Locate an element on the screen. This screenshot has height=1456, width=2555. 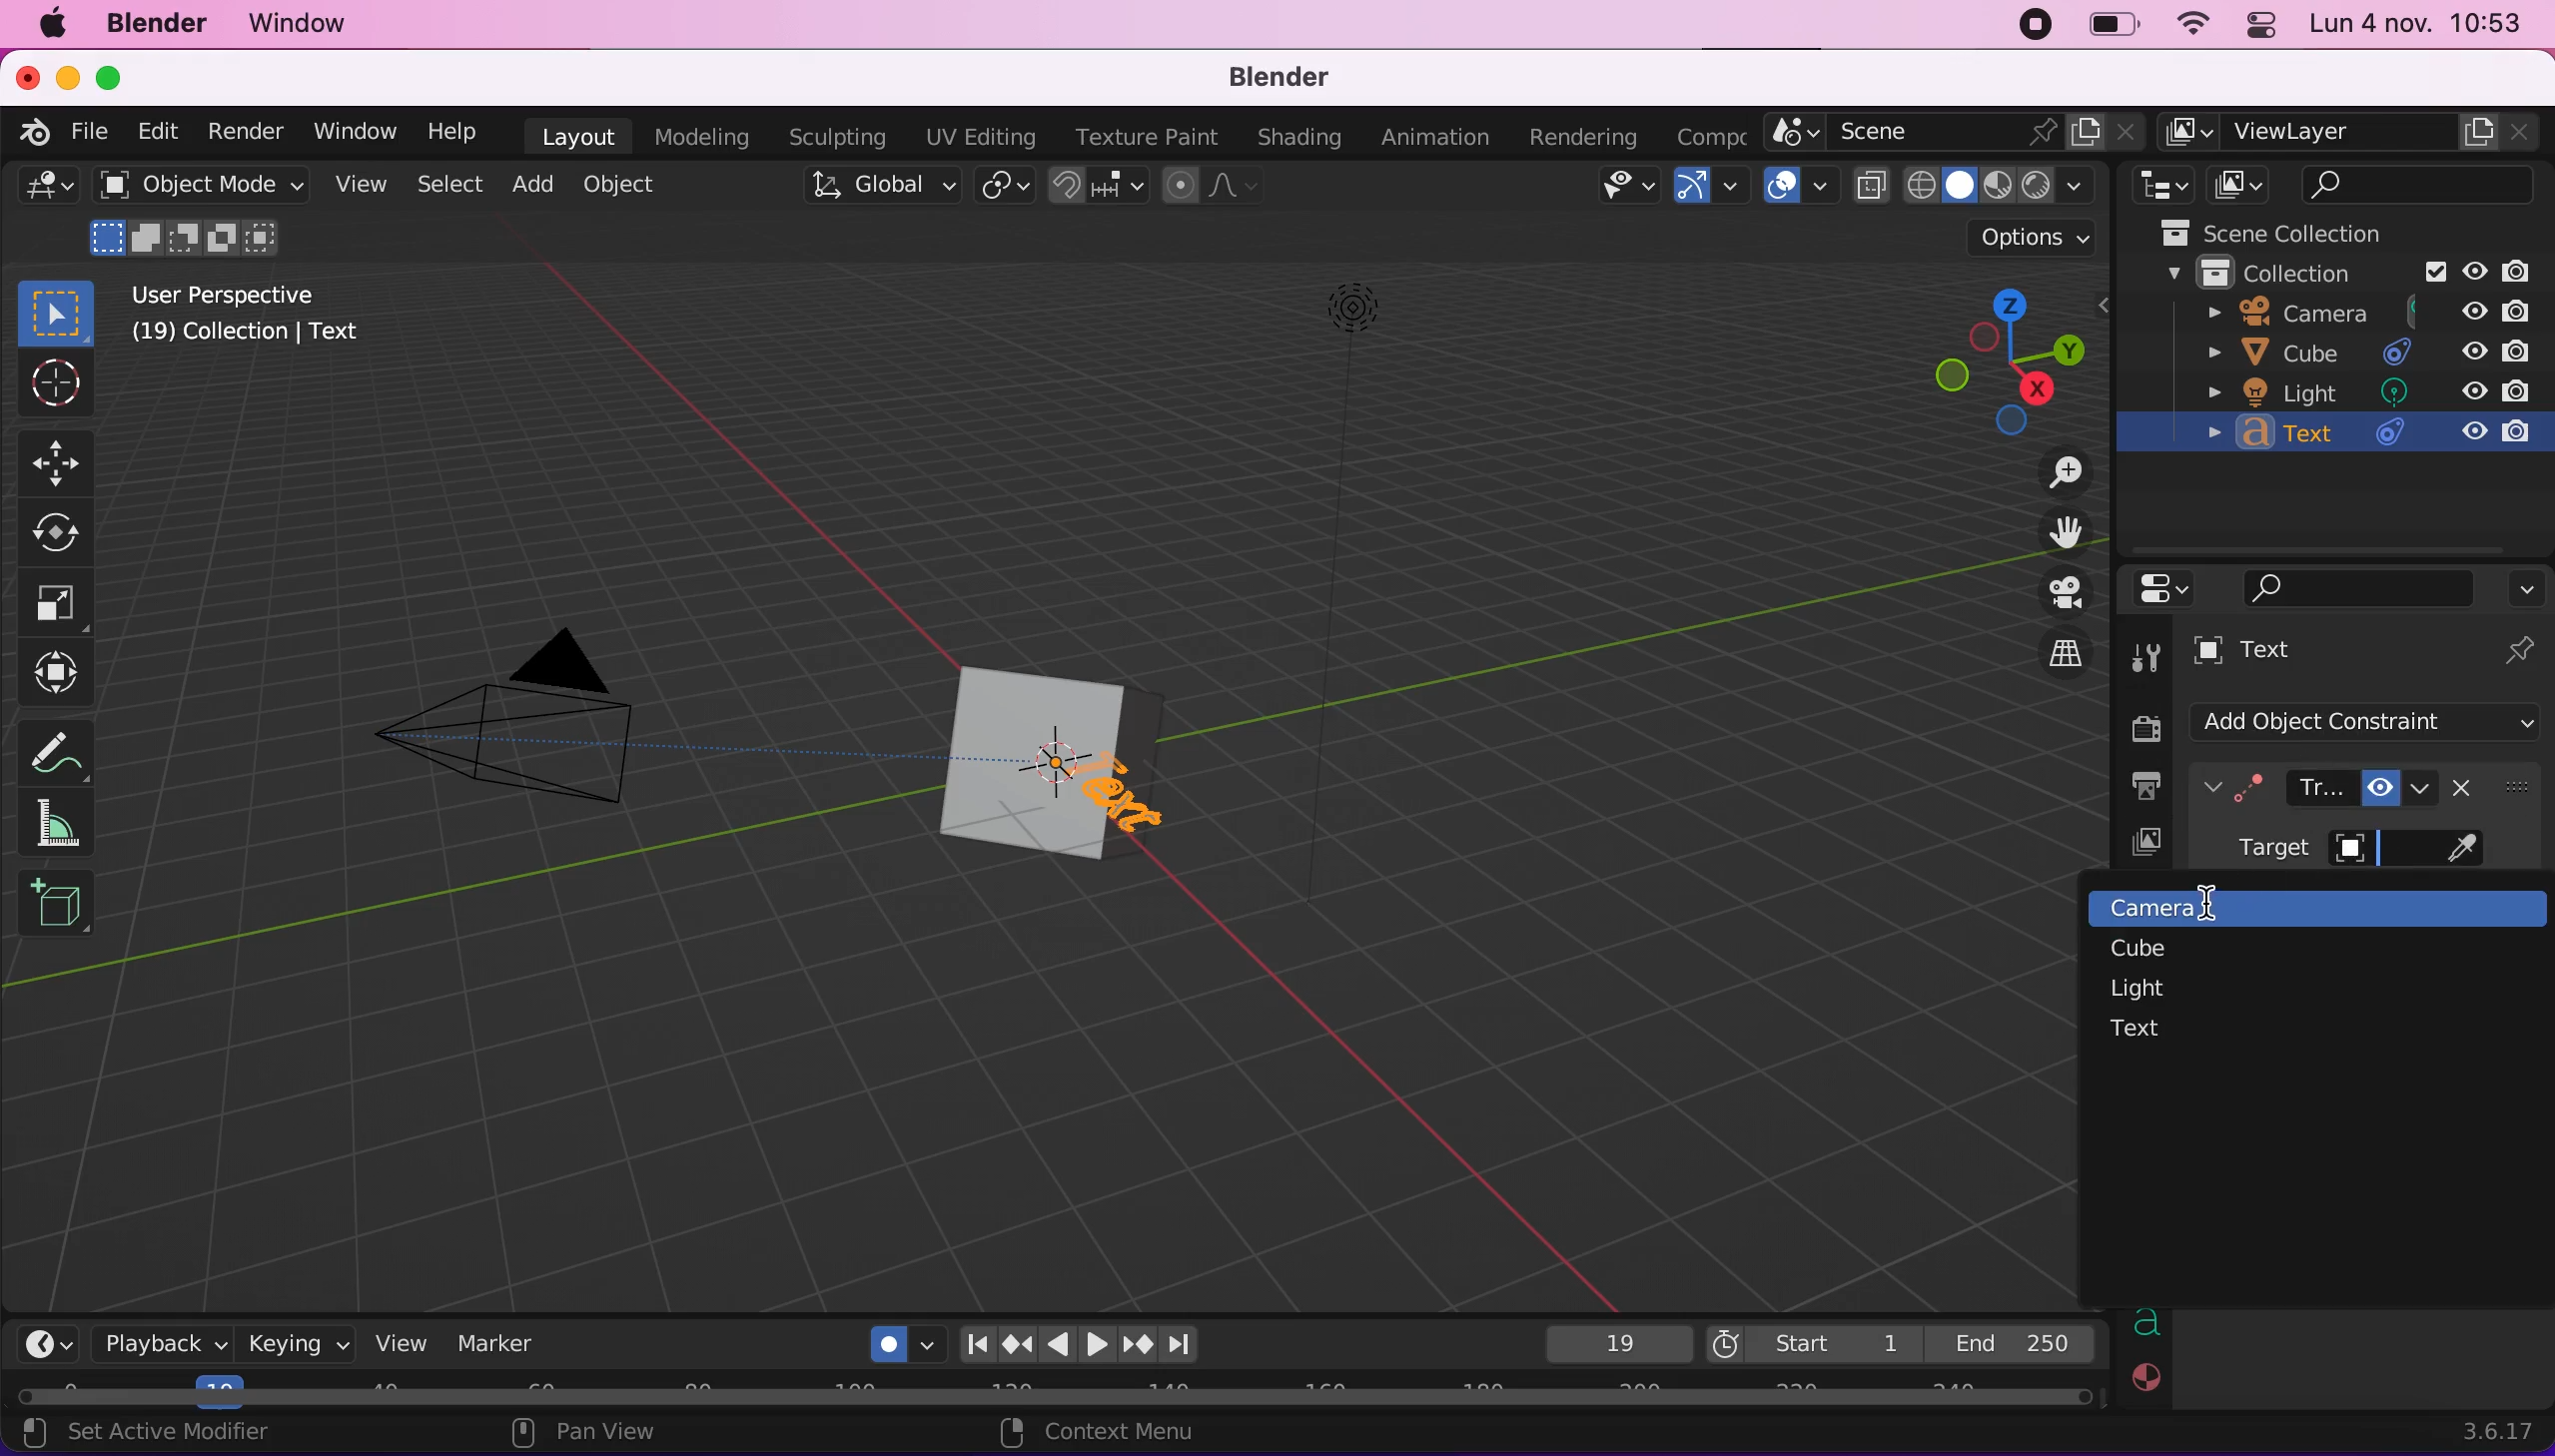
edit is located at coordinates (158, 131).